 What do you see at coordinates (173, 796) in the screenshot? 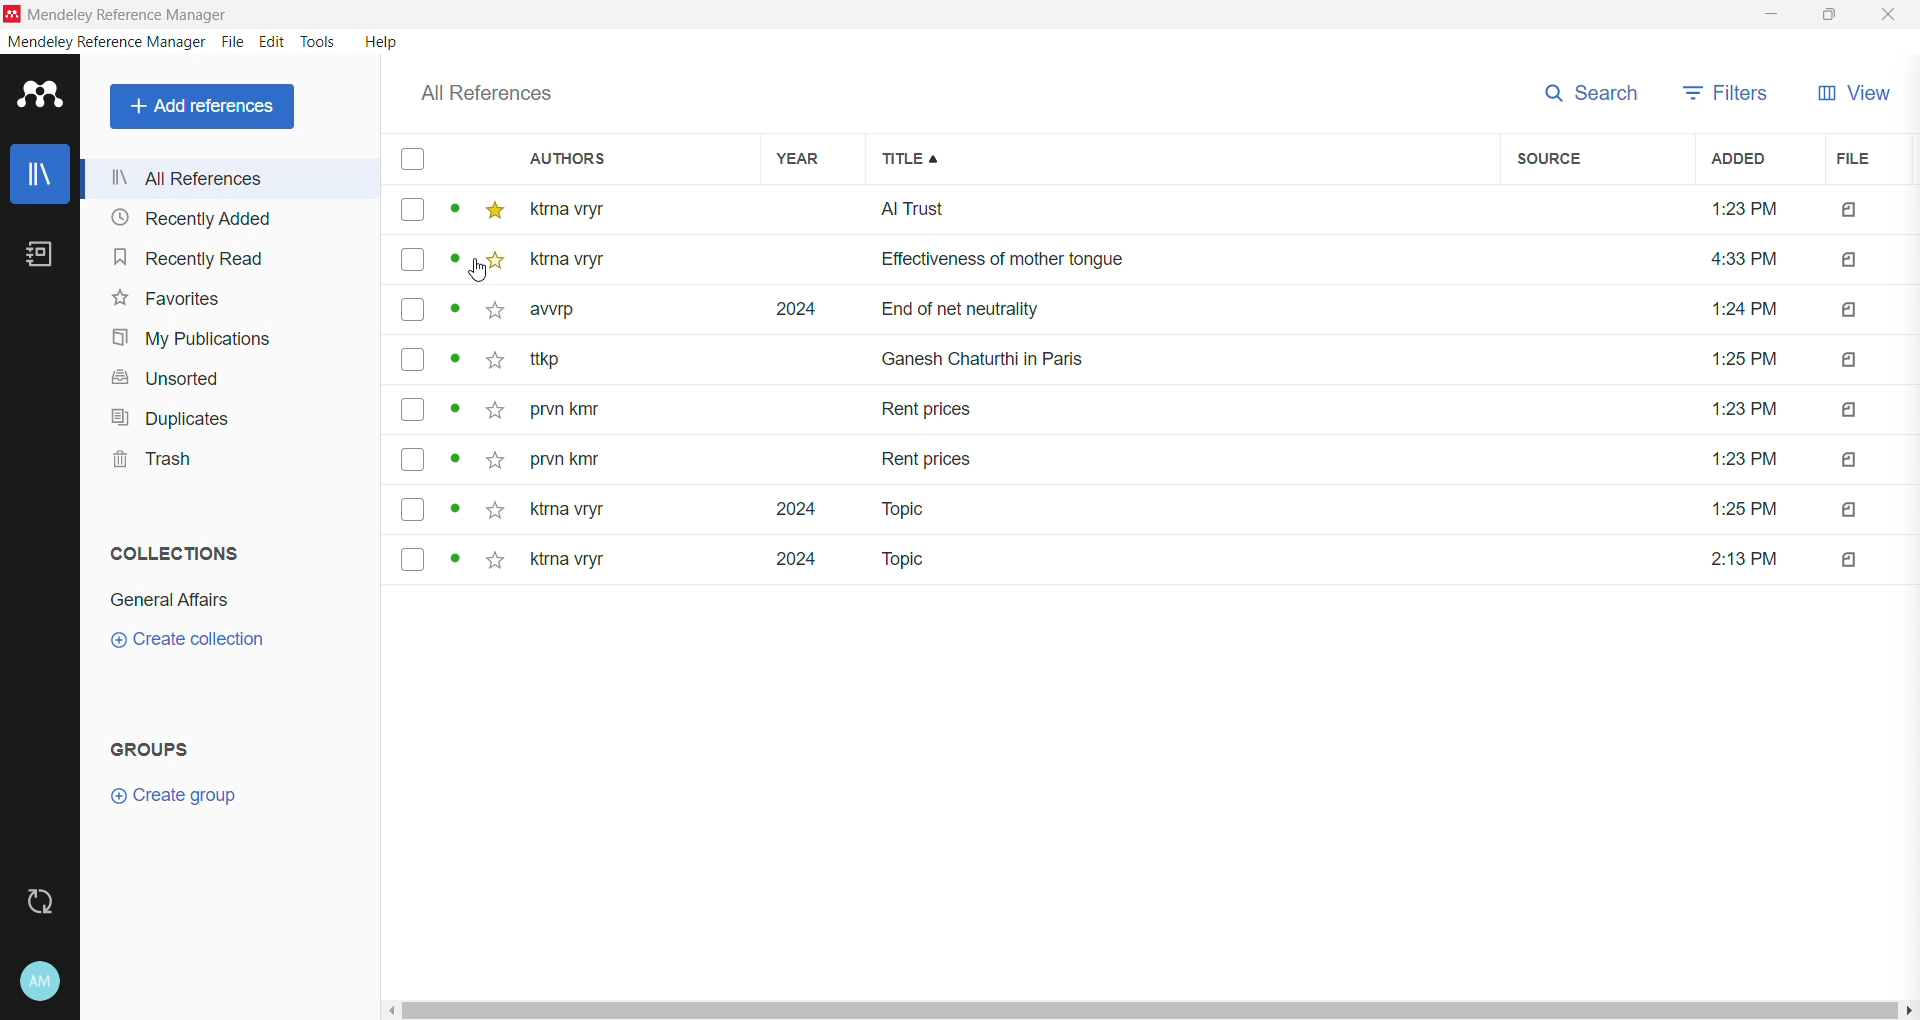
I see `Create group` at bounding box center [173, 796].